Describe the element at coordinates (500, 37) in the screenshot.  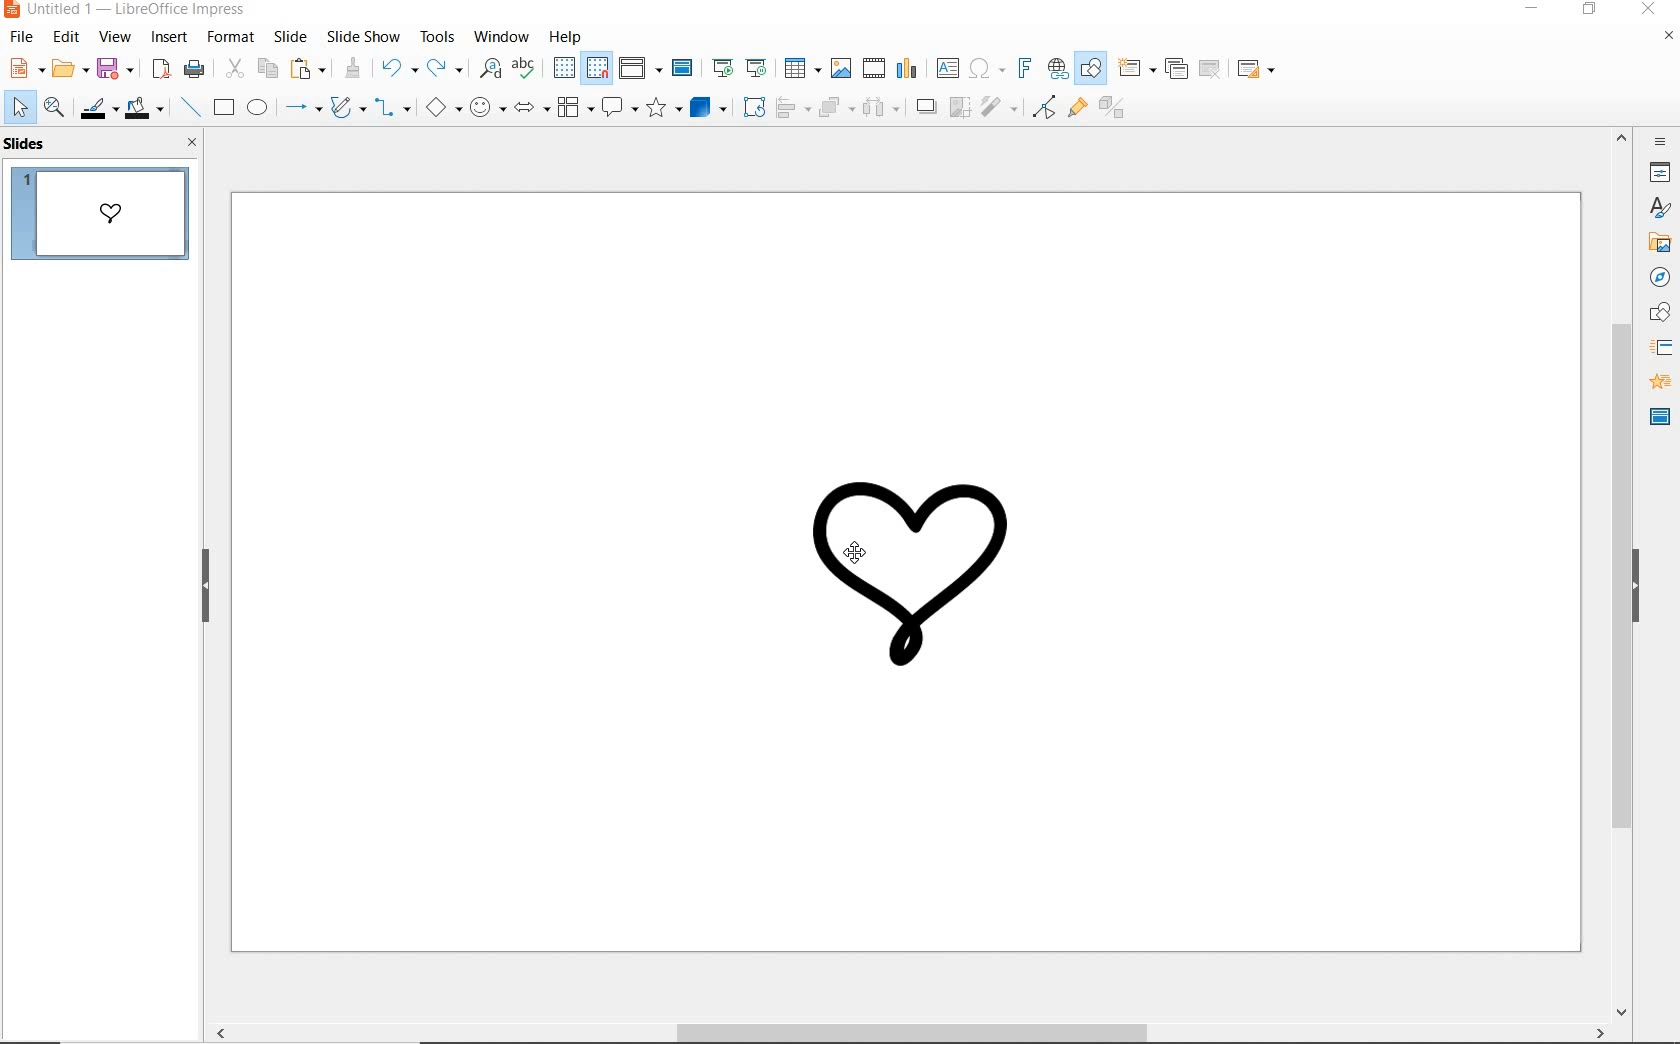
I see `window` at that location.